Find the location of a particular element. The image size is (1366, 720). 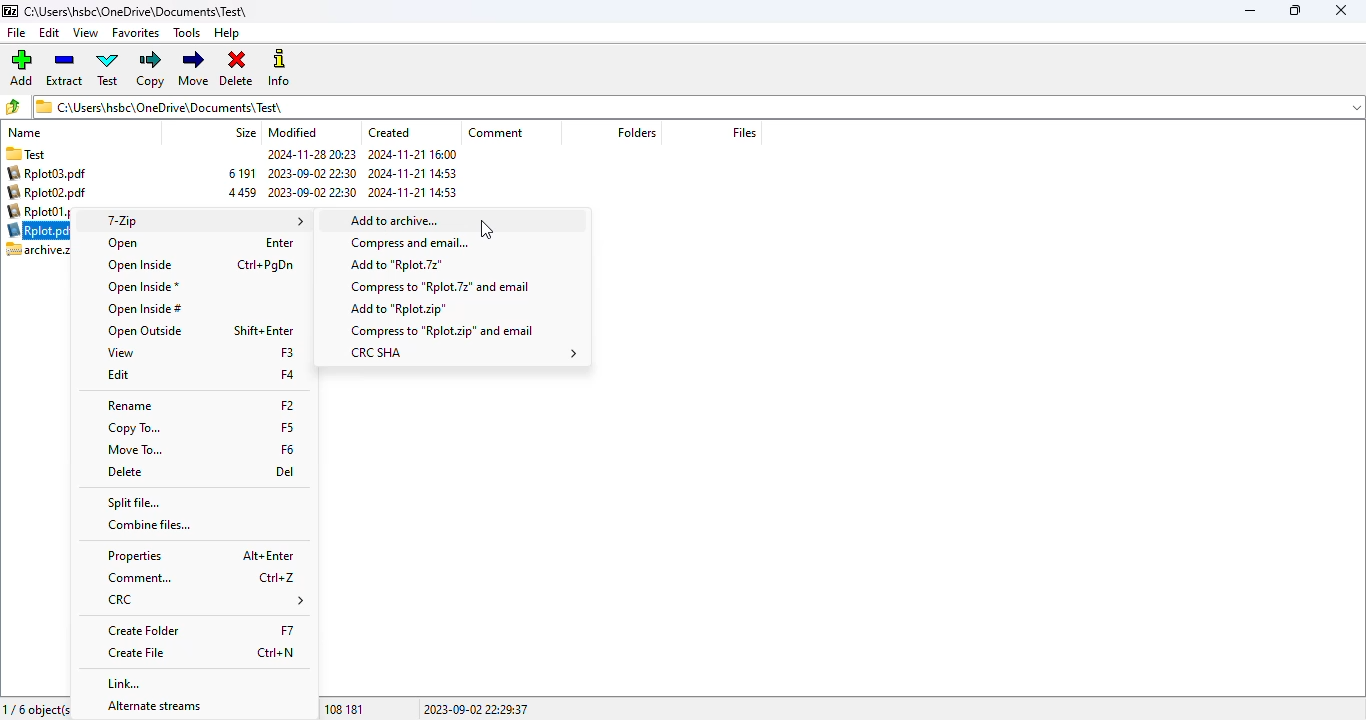

shortcut for delete is located at coordinates (285, 472).